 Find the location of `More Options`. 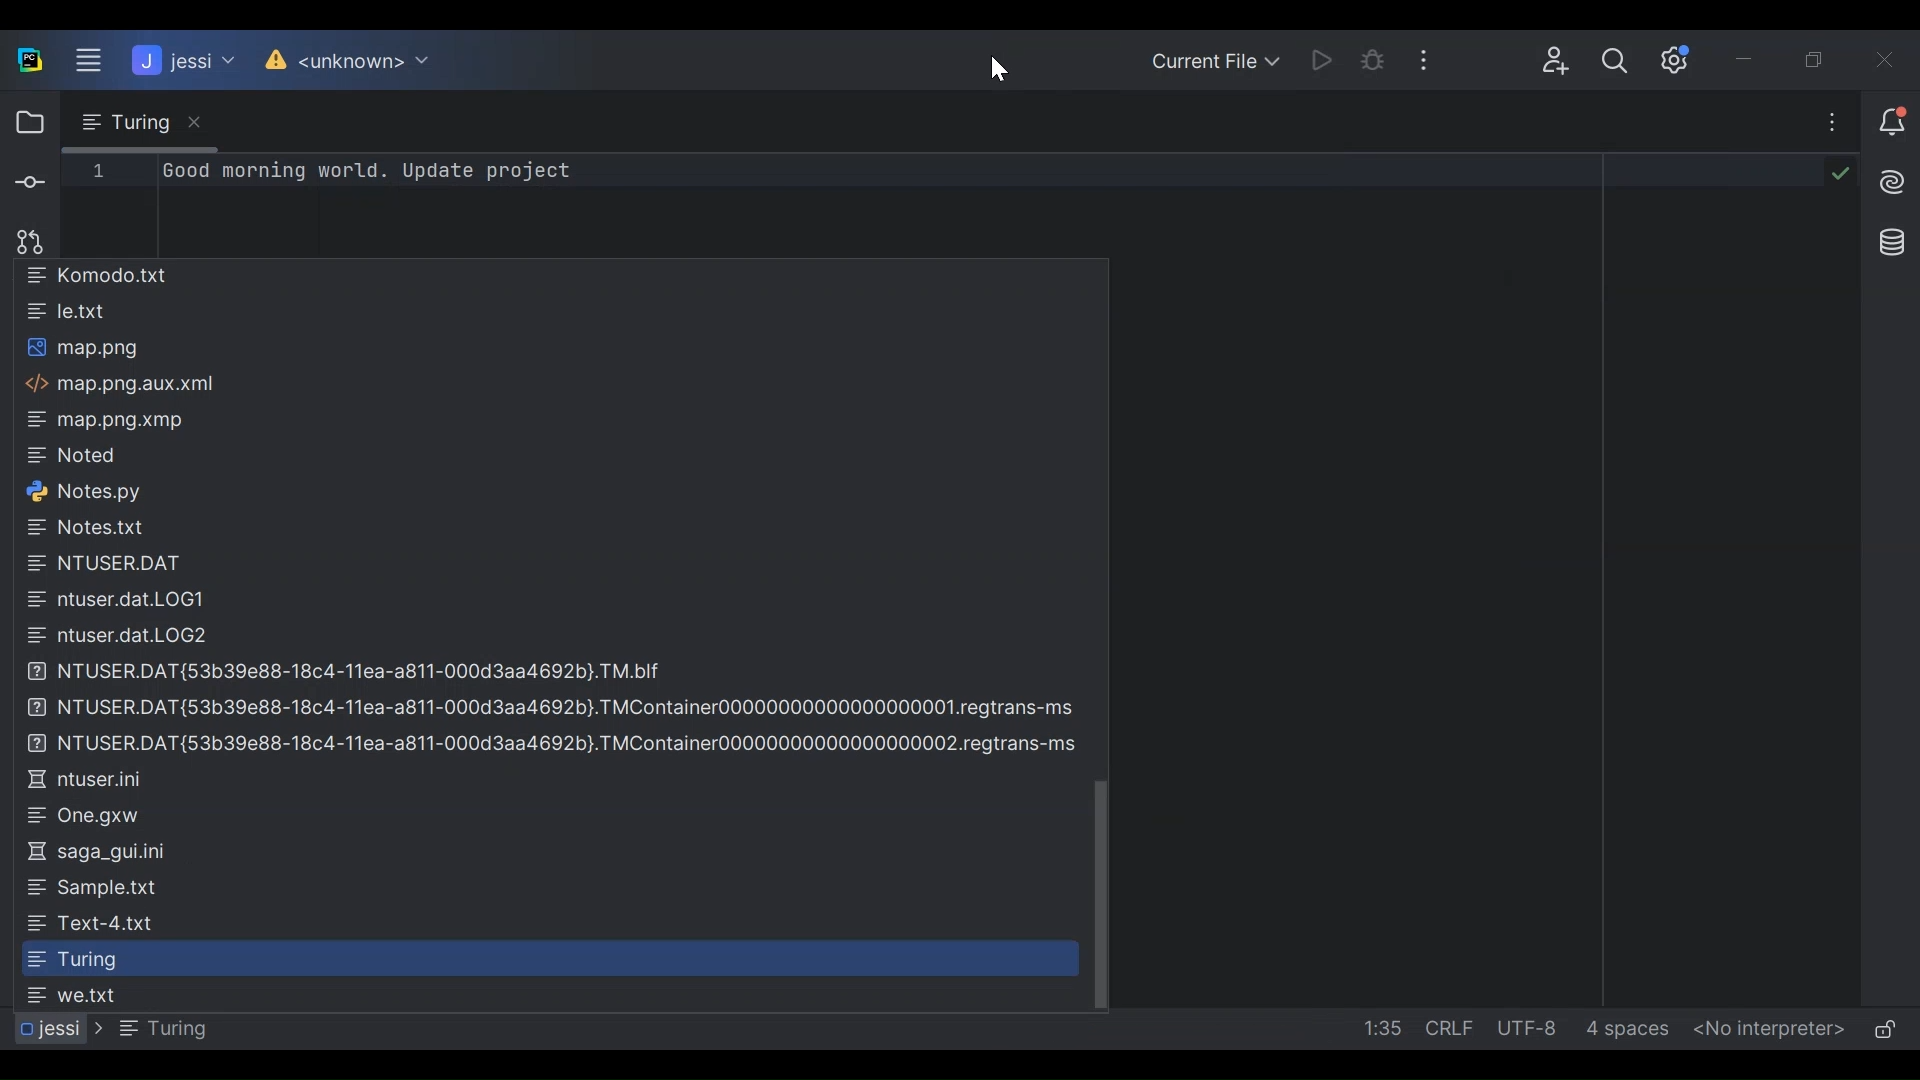

More Options is located at coordinates (1439, 60).